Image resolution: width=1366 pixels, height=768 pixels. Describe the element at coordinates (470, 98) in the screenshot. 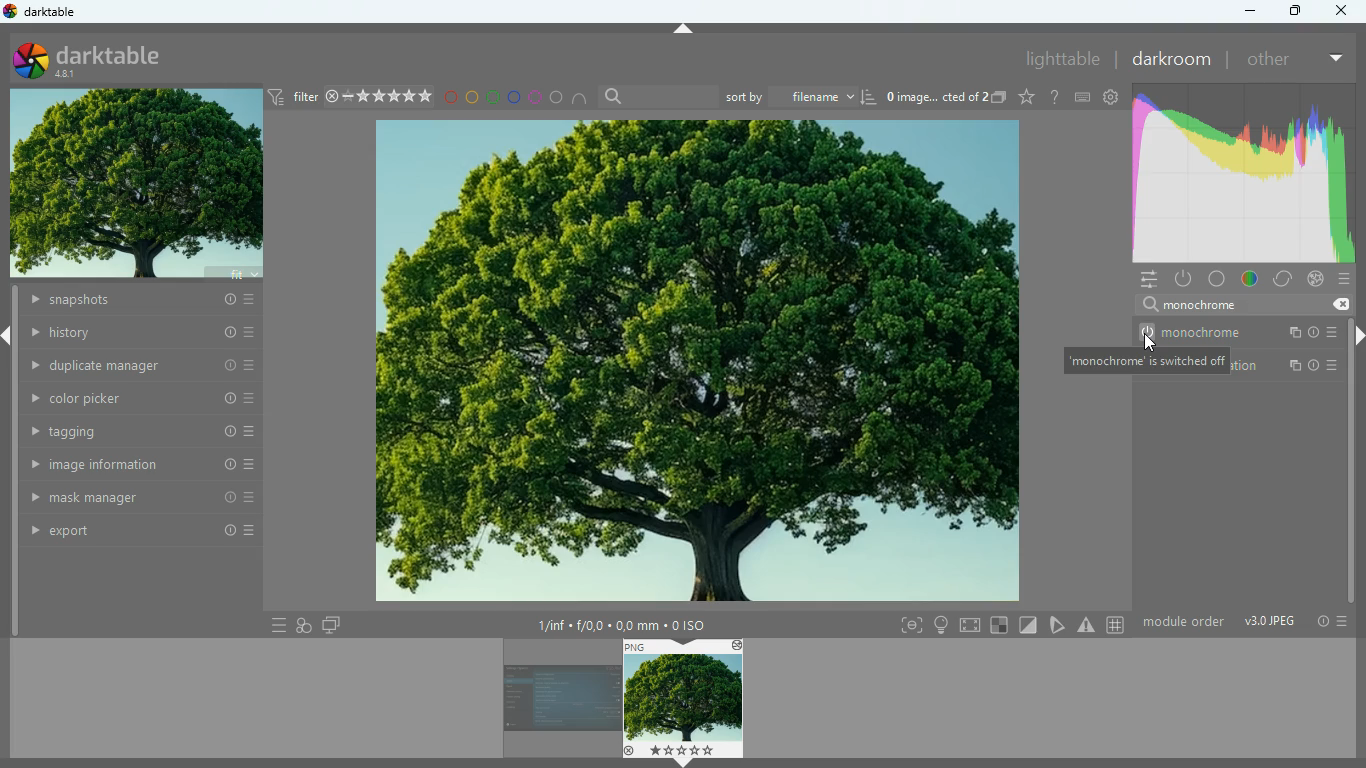

I see `yellow` at that location.